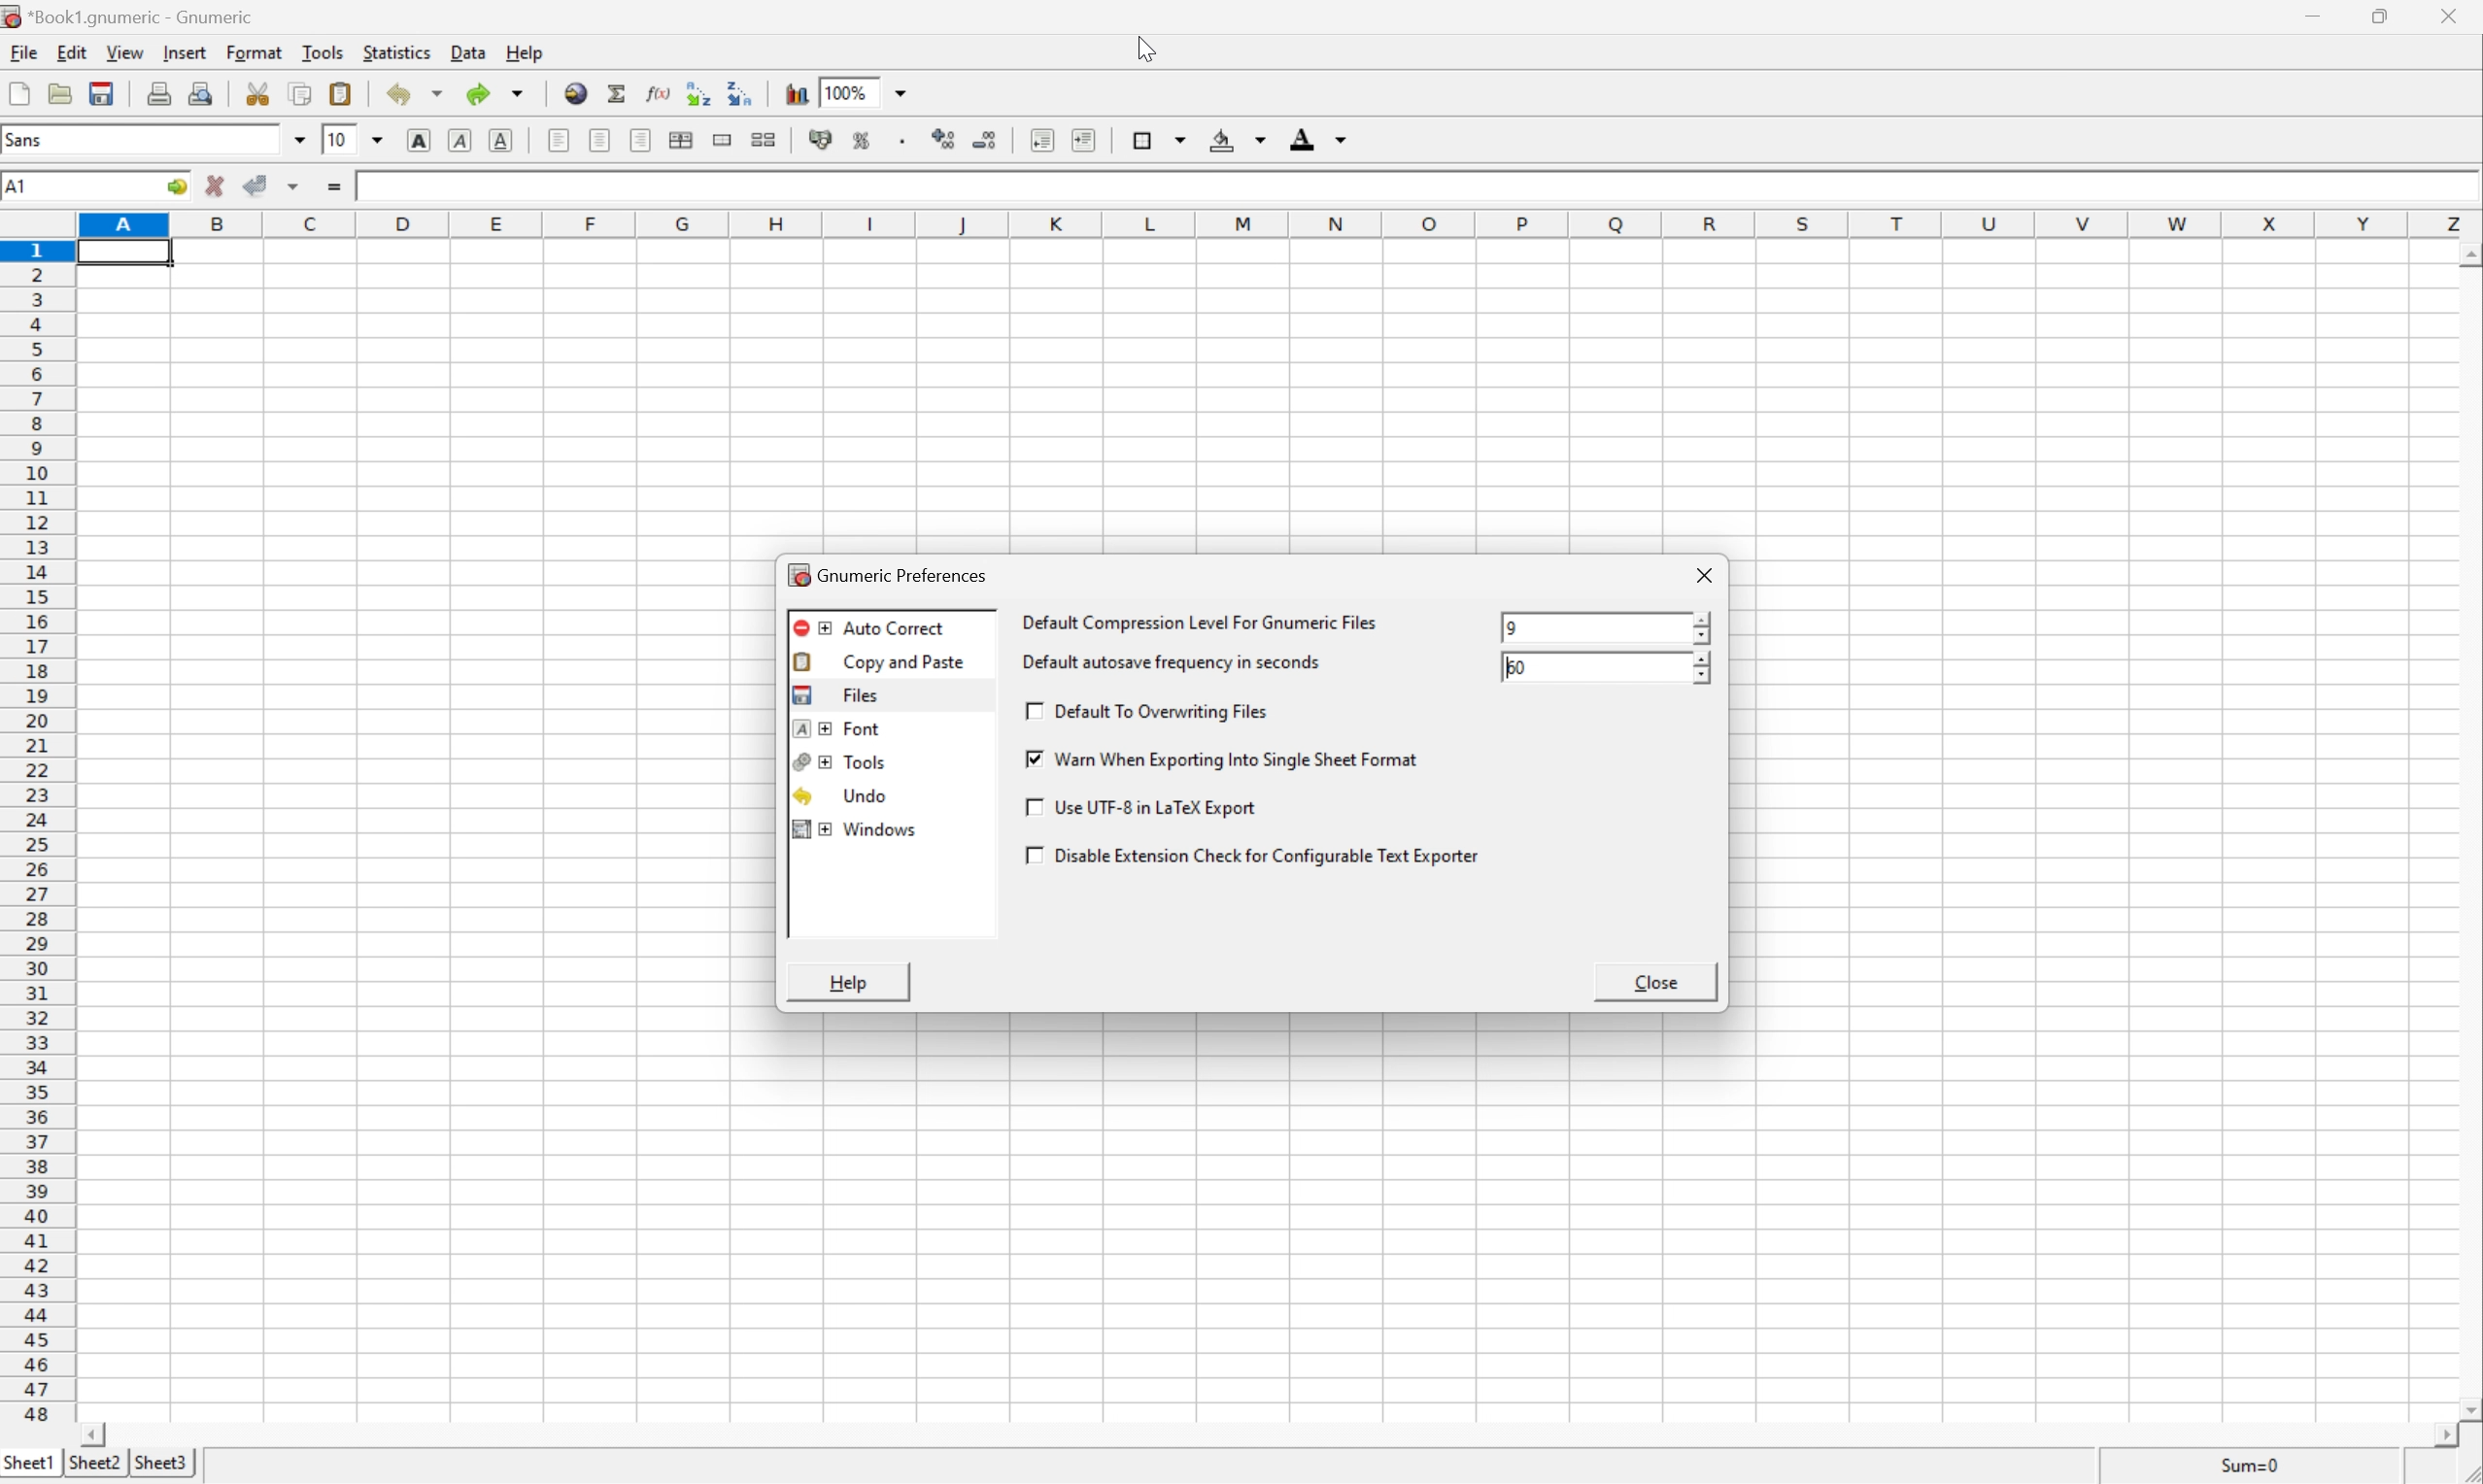 The height and width of the screenshot is (1484, 2483). Describe the element at coordinates (104, 93) in the screenshot. I see `save current workbook` at that location.